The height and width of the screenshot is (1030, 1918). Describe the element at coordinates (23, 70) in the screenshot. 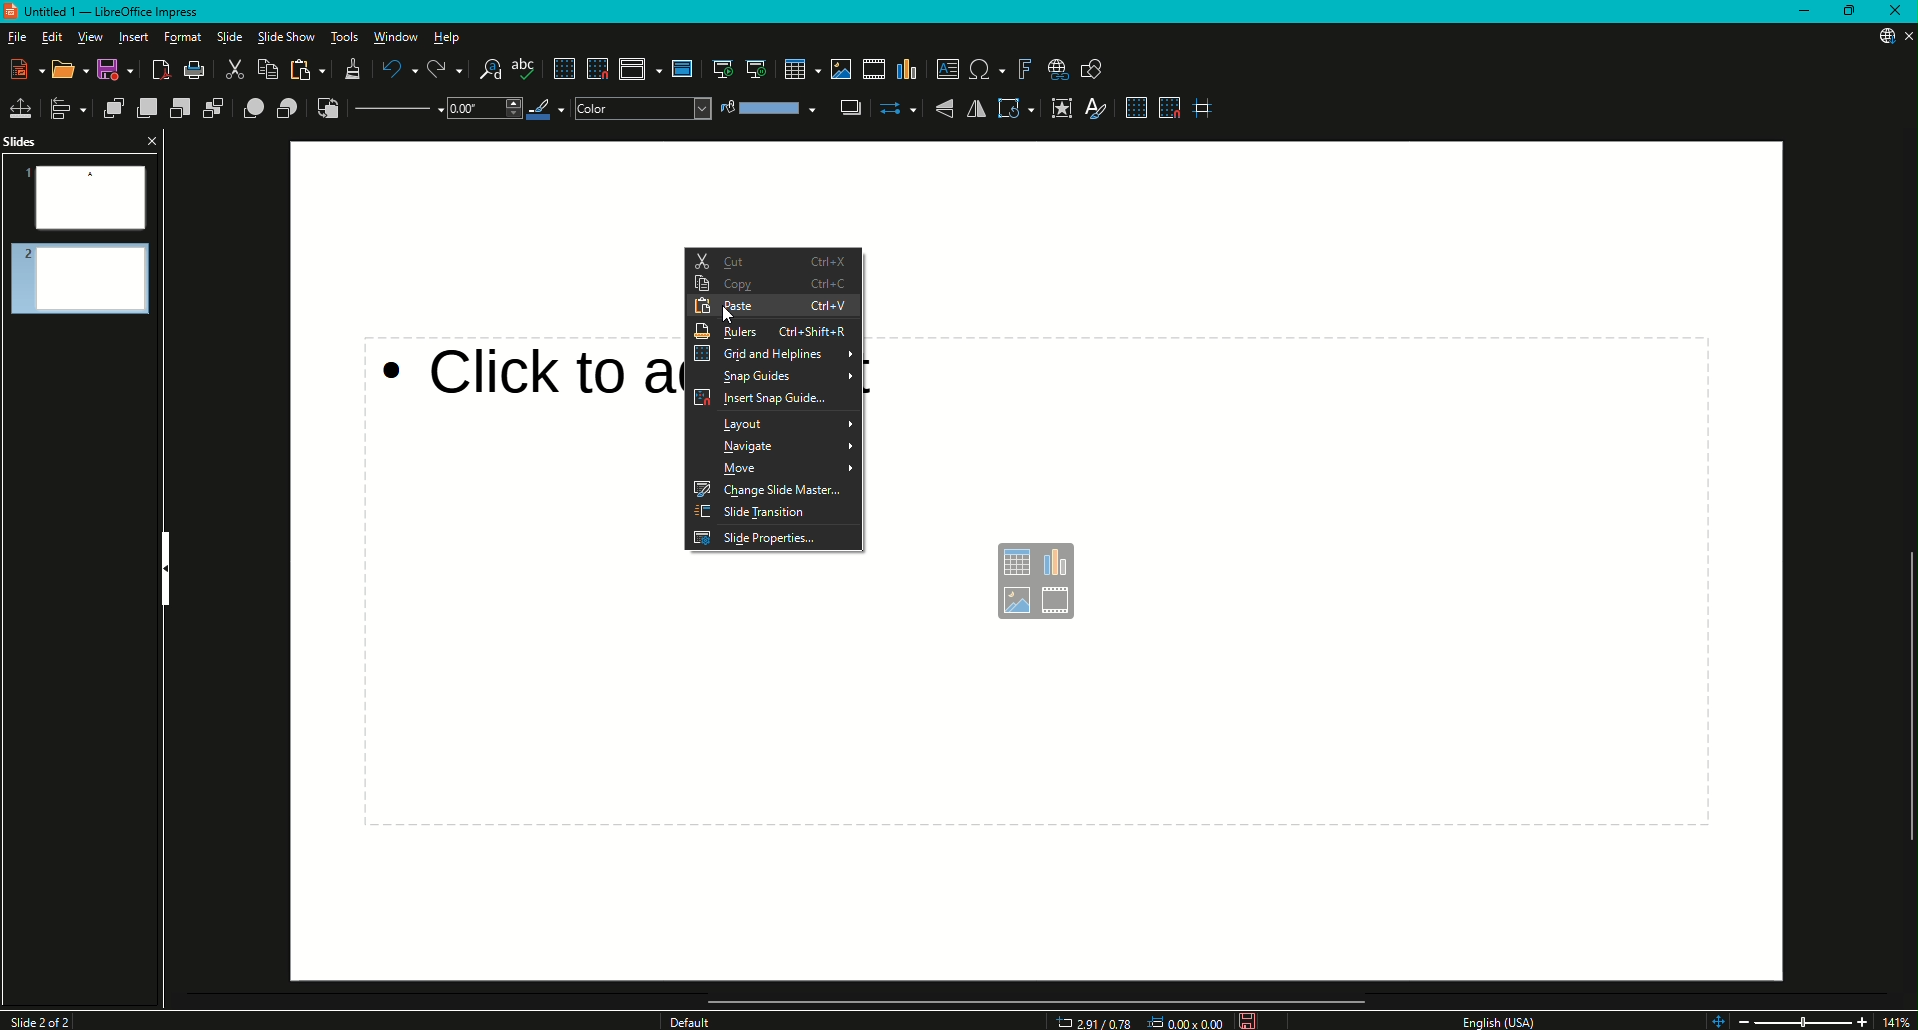

I see `New` at that location.